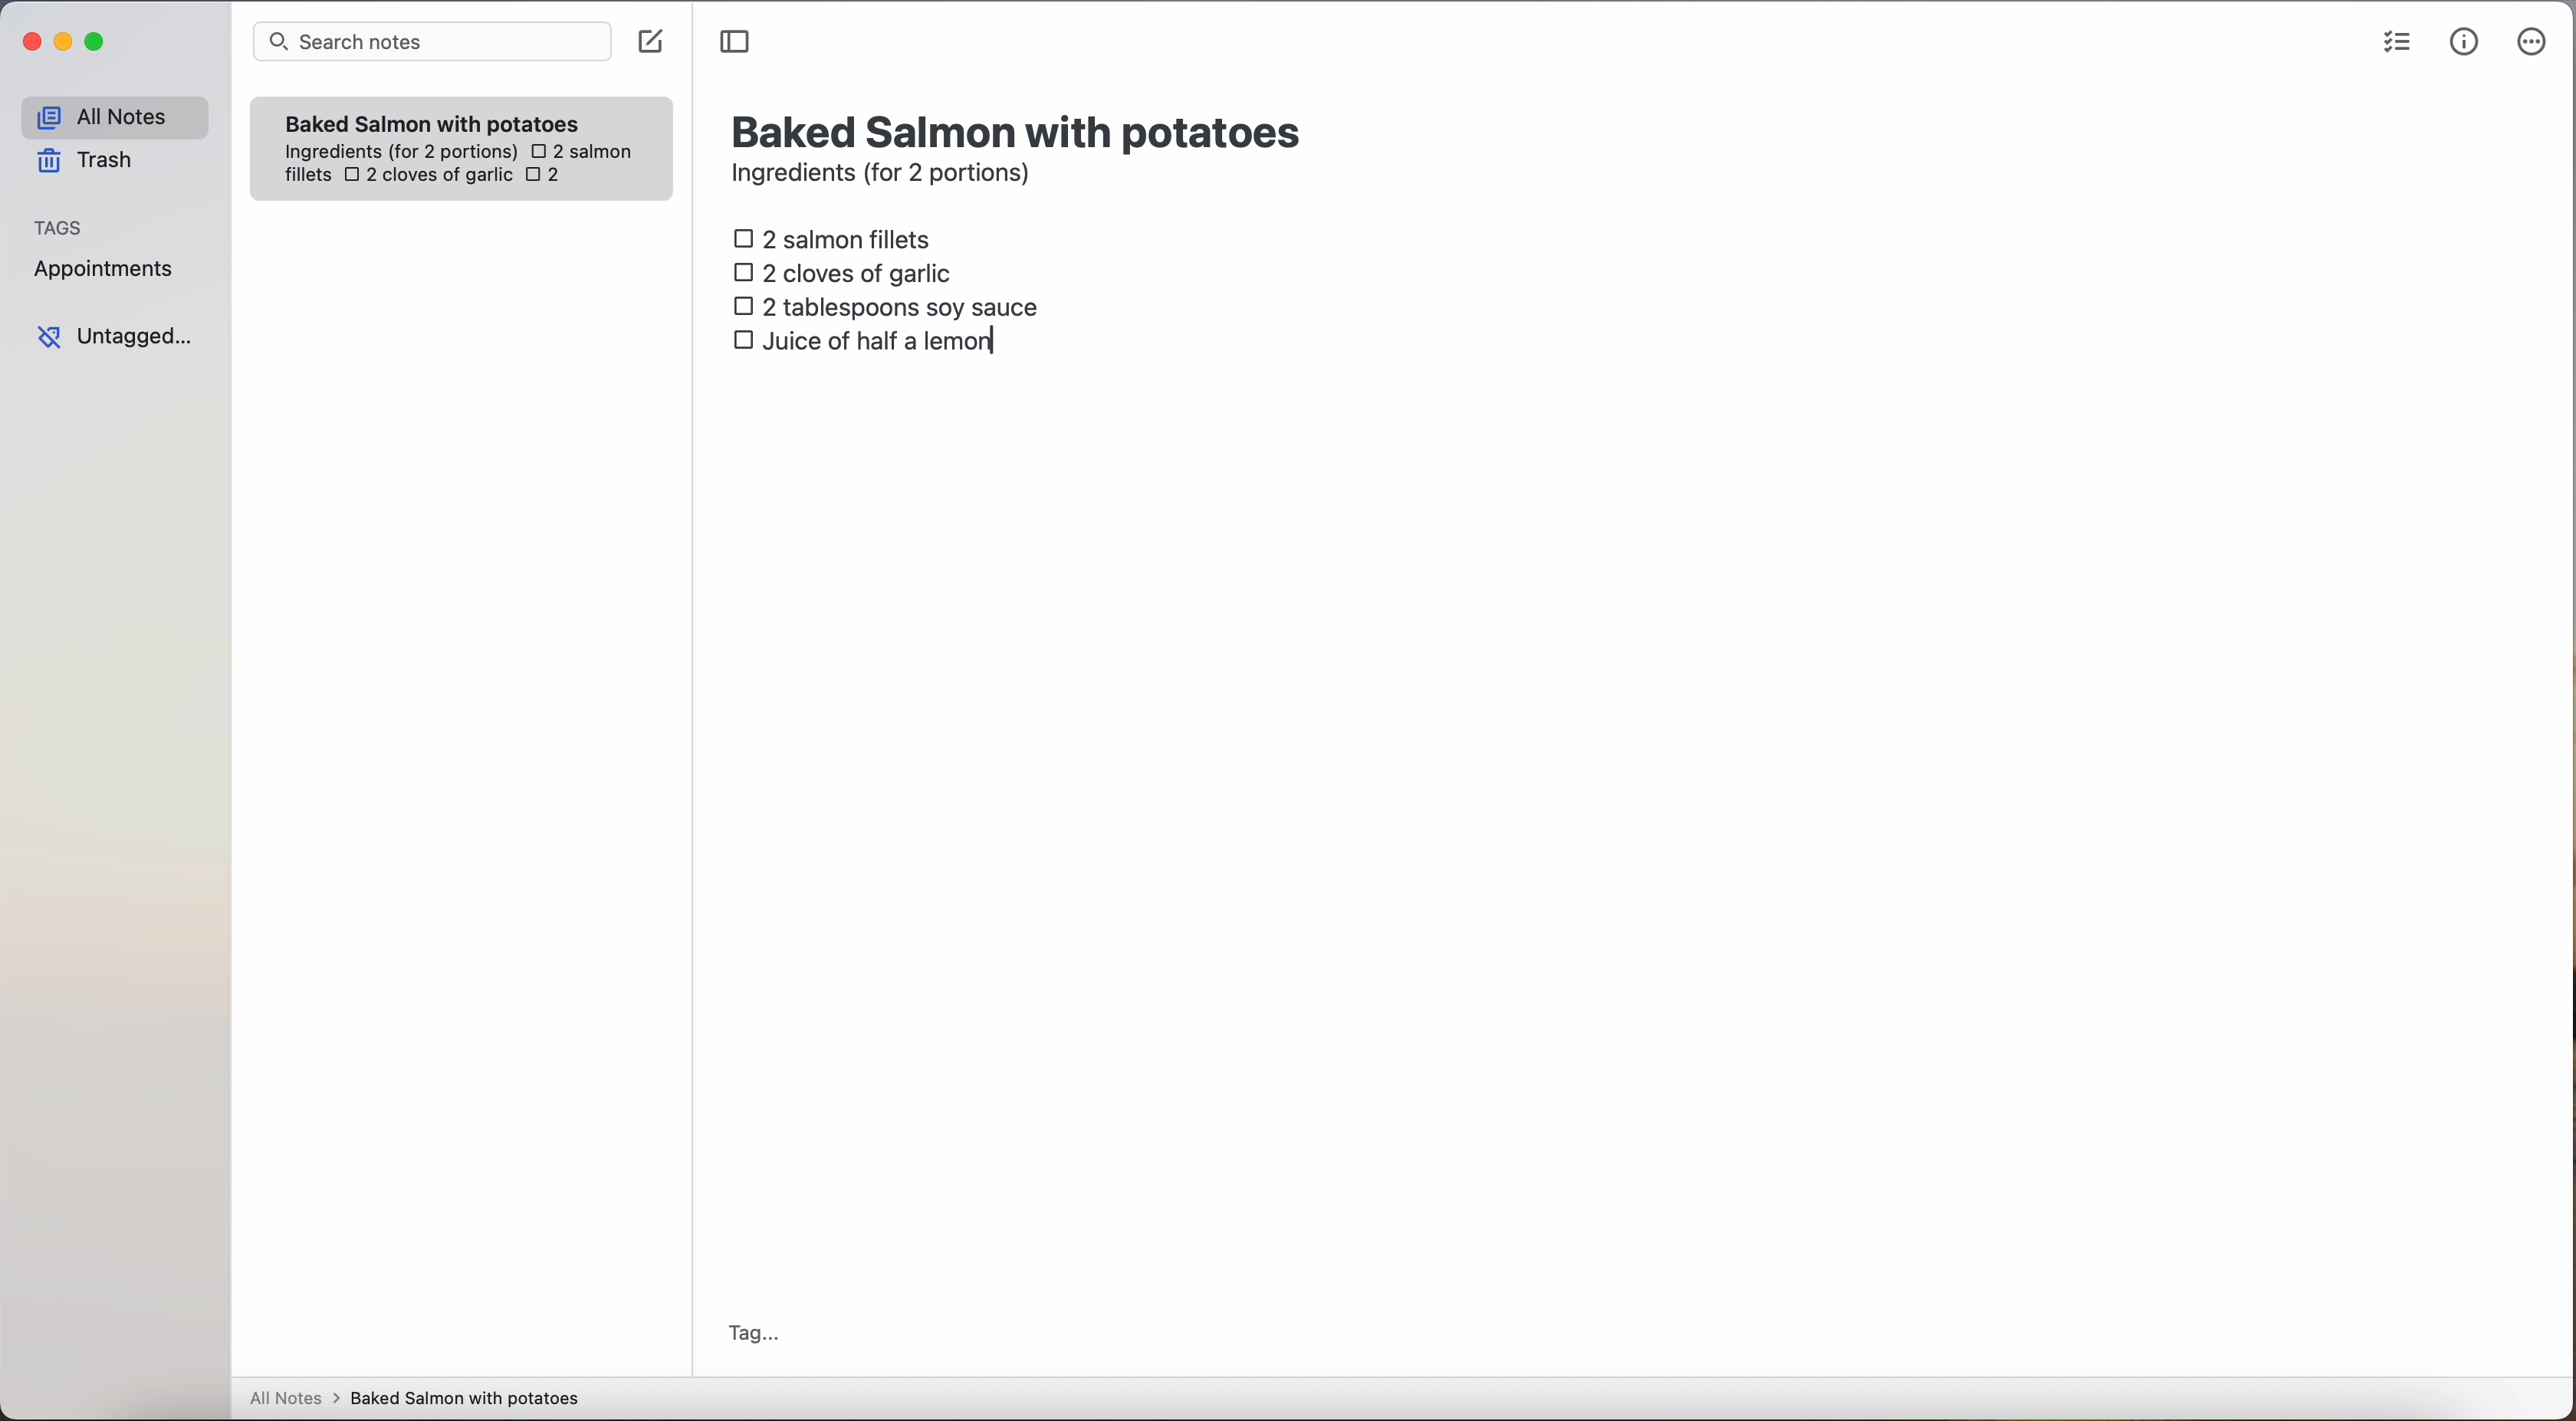 This screenshot has height=1421, width=2576. I want to click on search bar, so click(430, 44).